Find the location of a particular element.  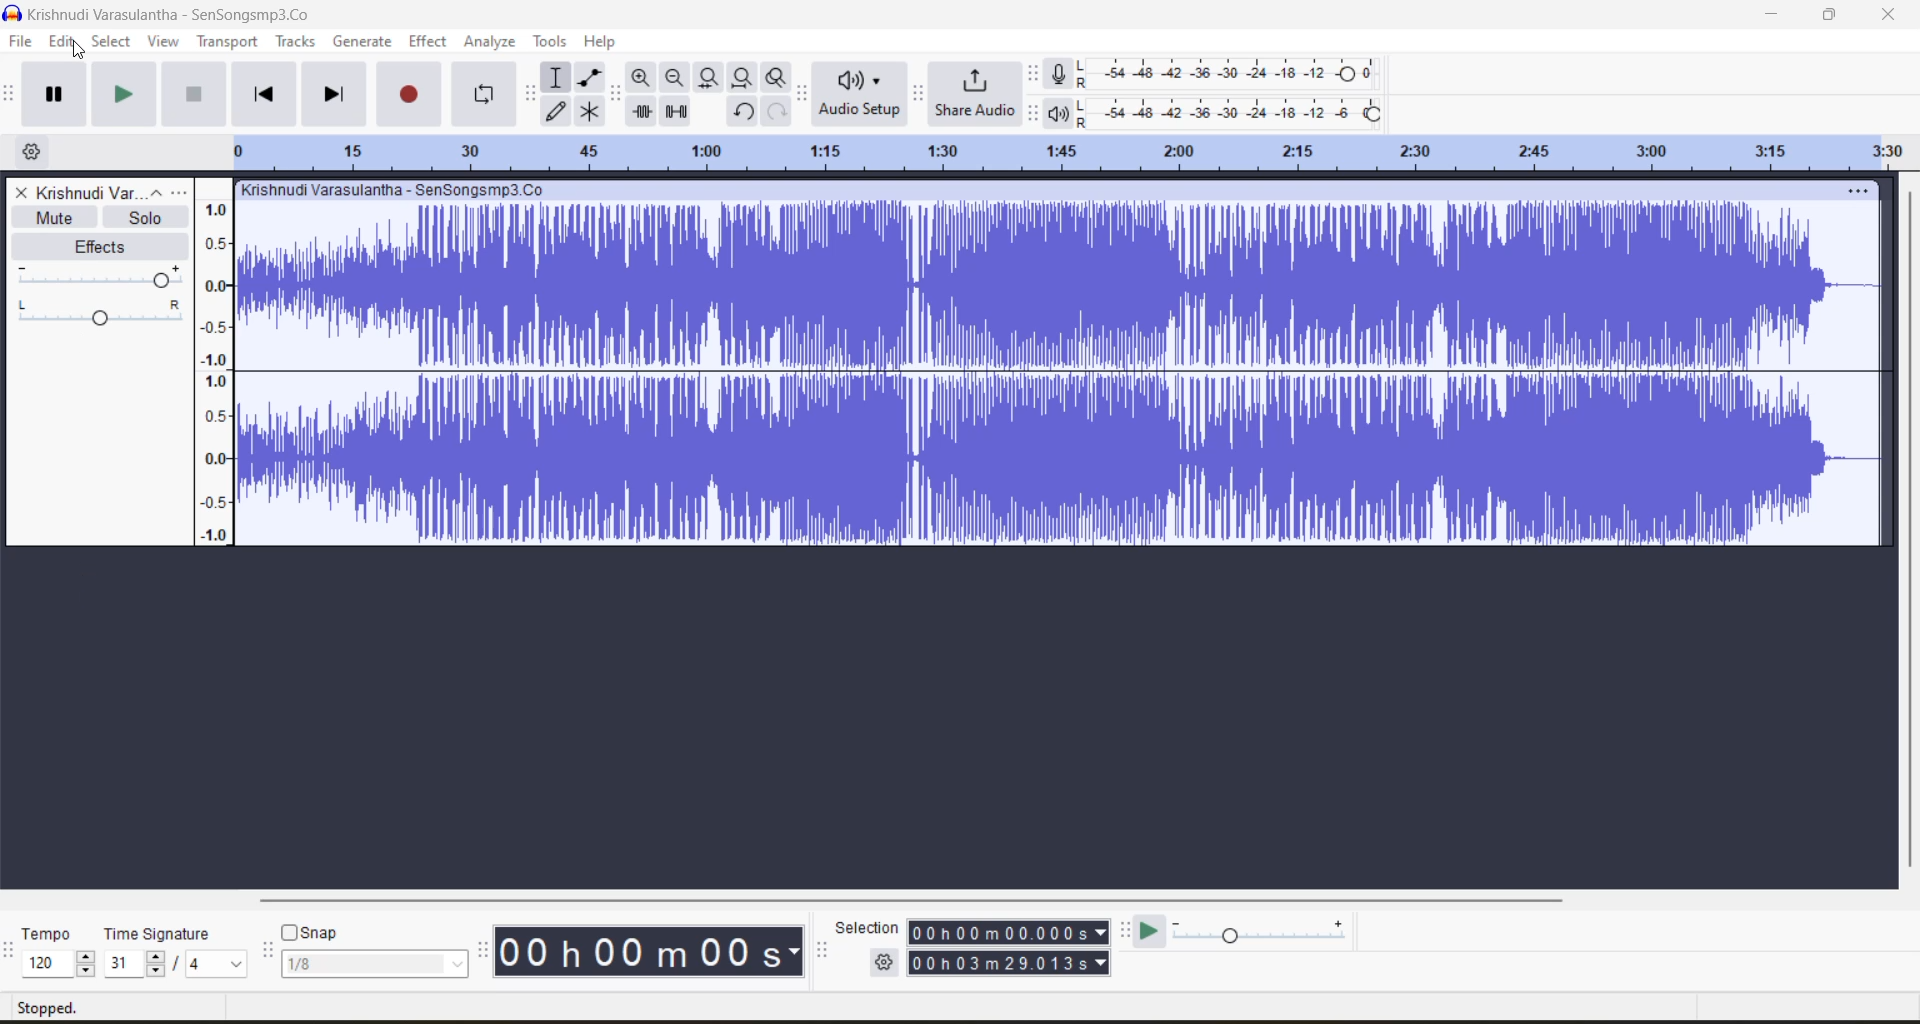

solo is located at coordinates (148, 219).